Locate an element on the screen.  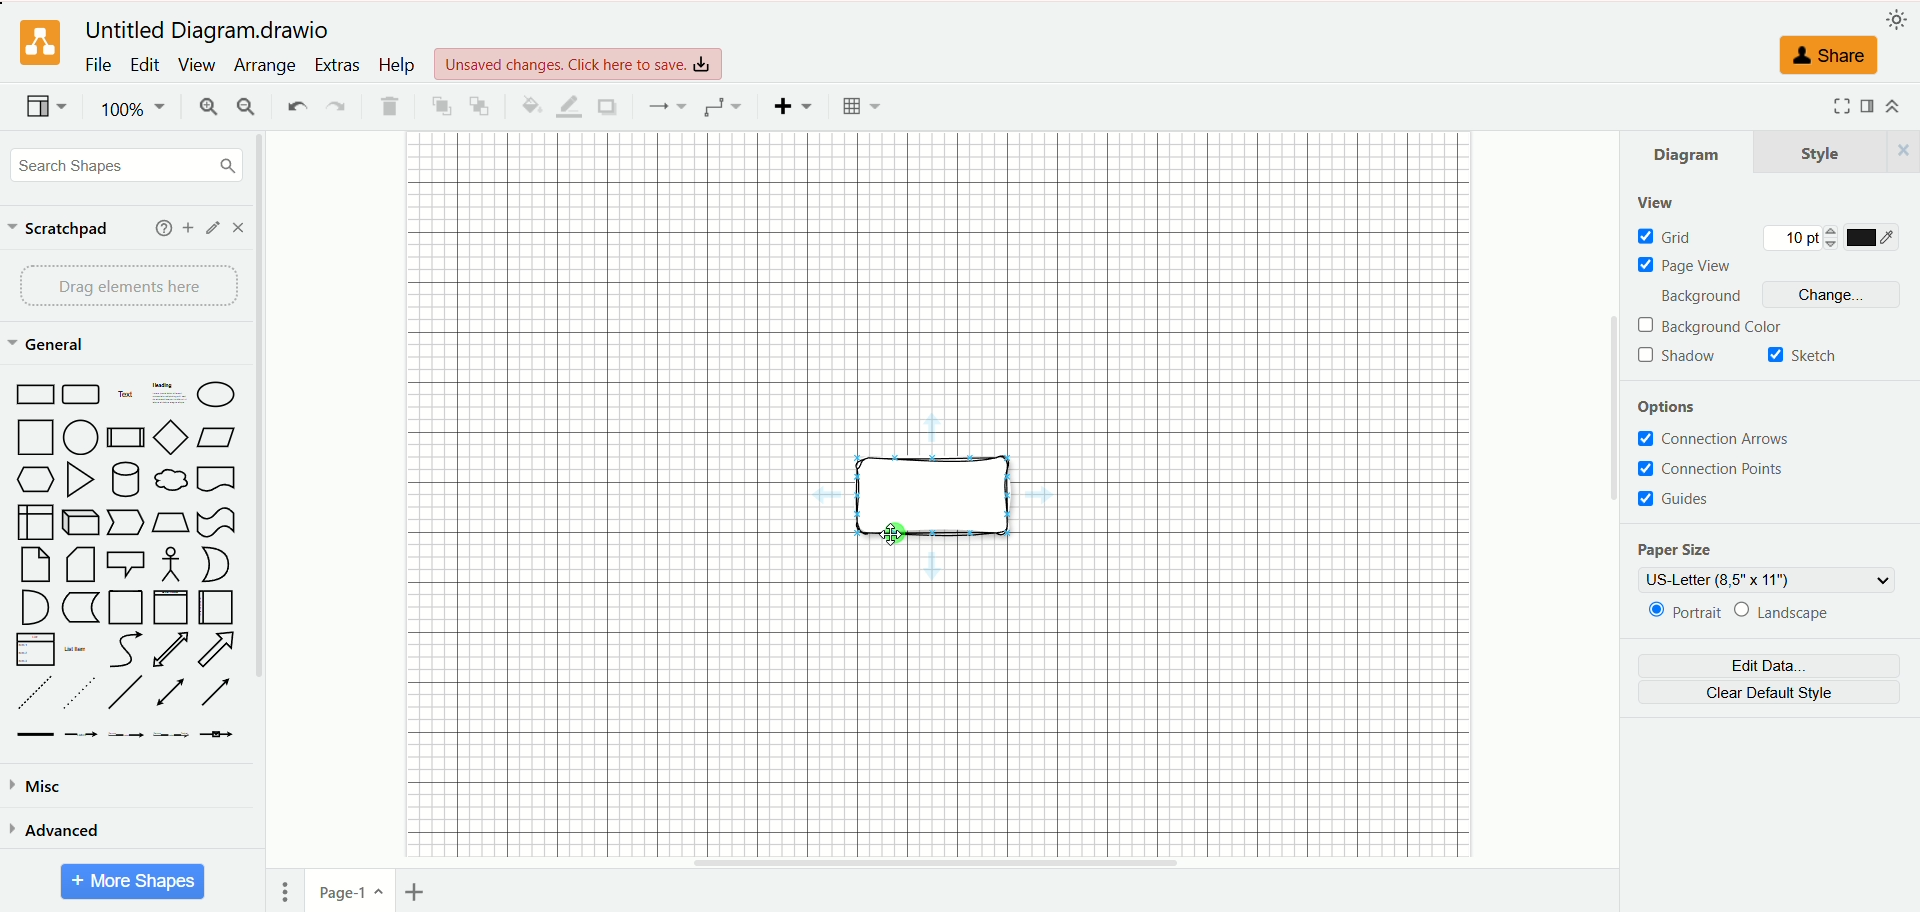
style is located at coordinates (1835, 151).